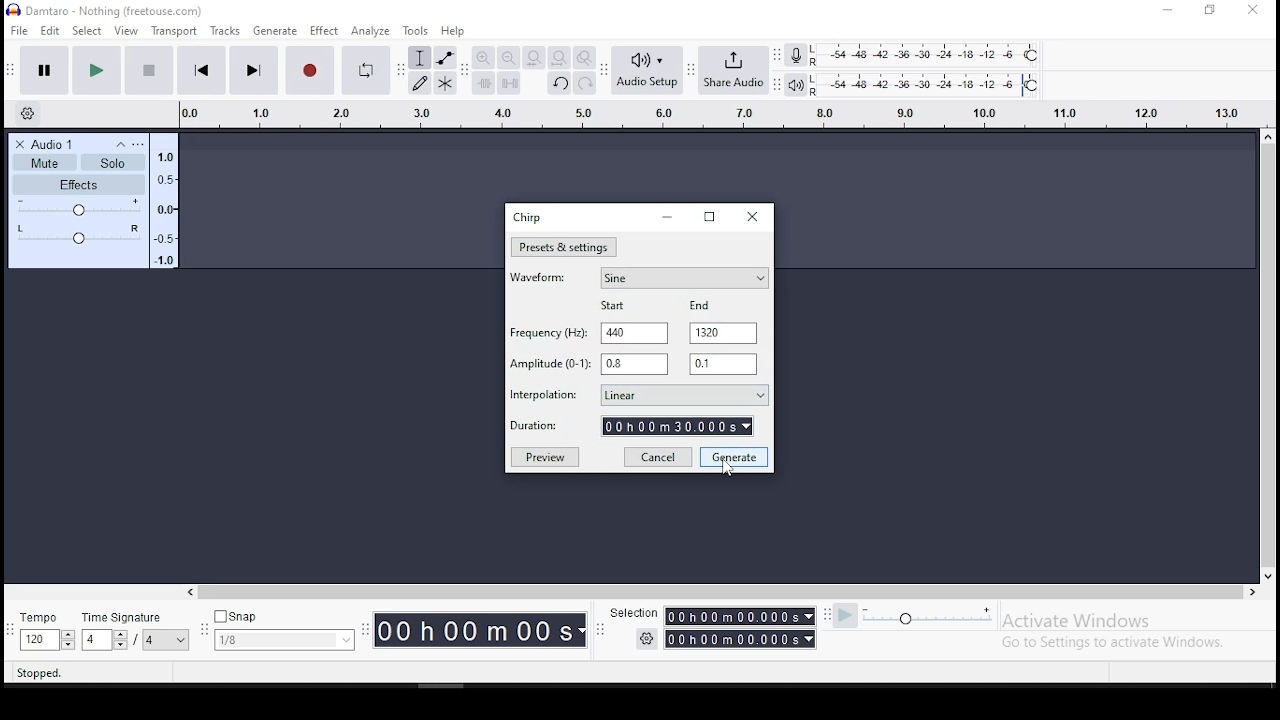  I want to click on recording level, so click(932, 55).